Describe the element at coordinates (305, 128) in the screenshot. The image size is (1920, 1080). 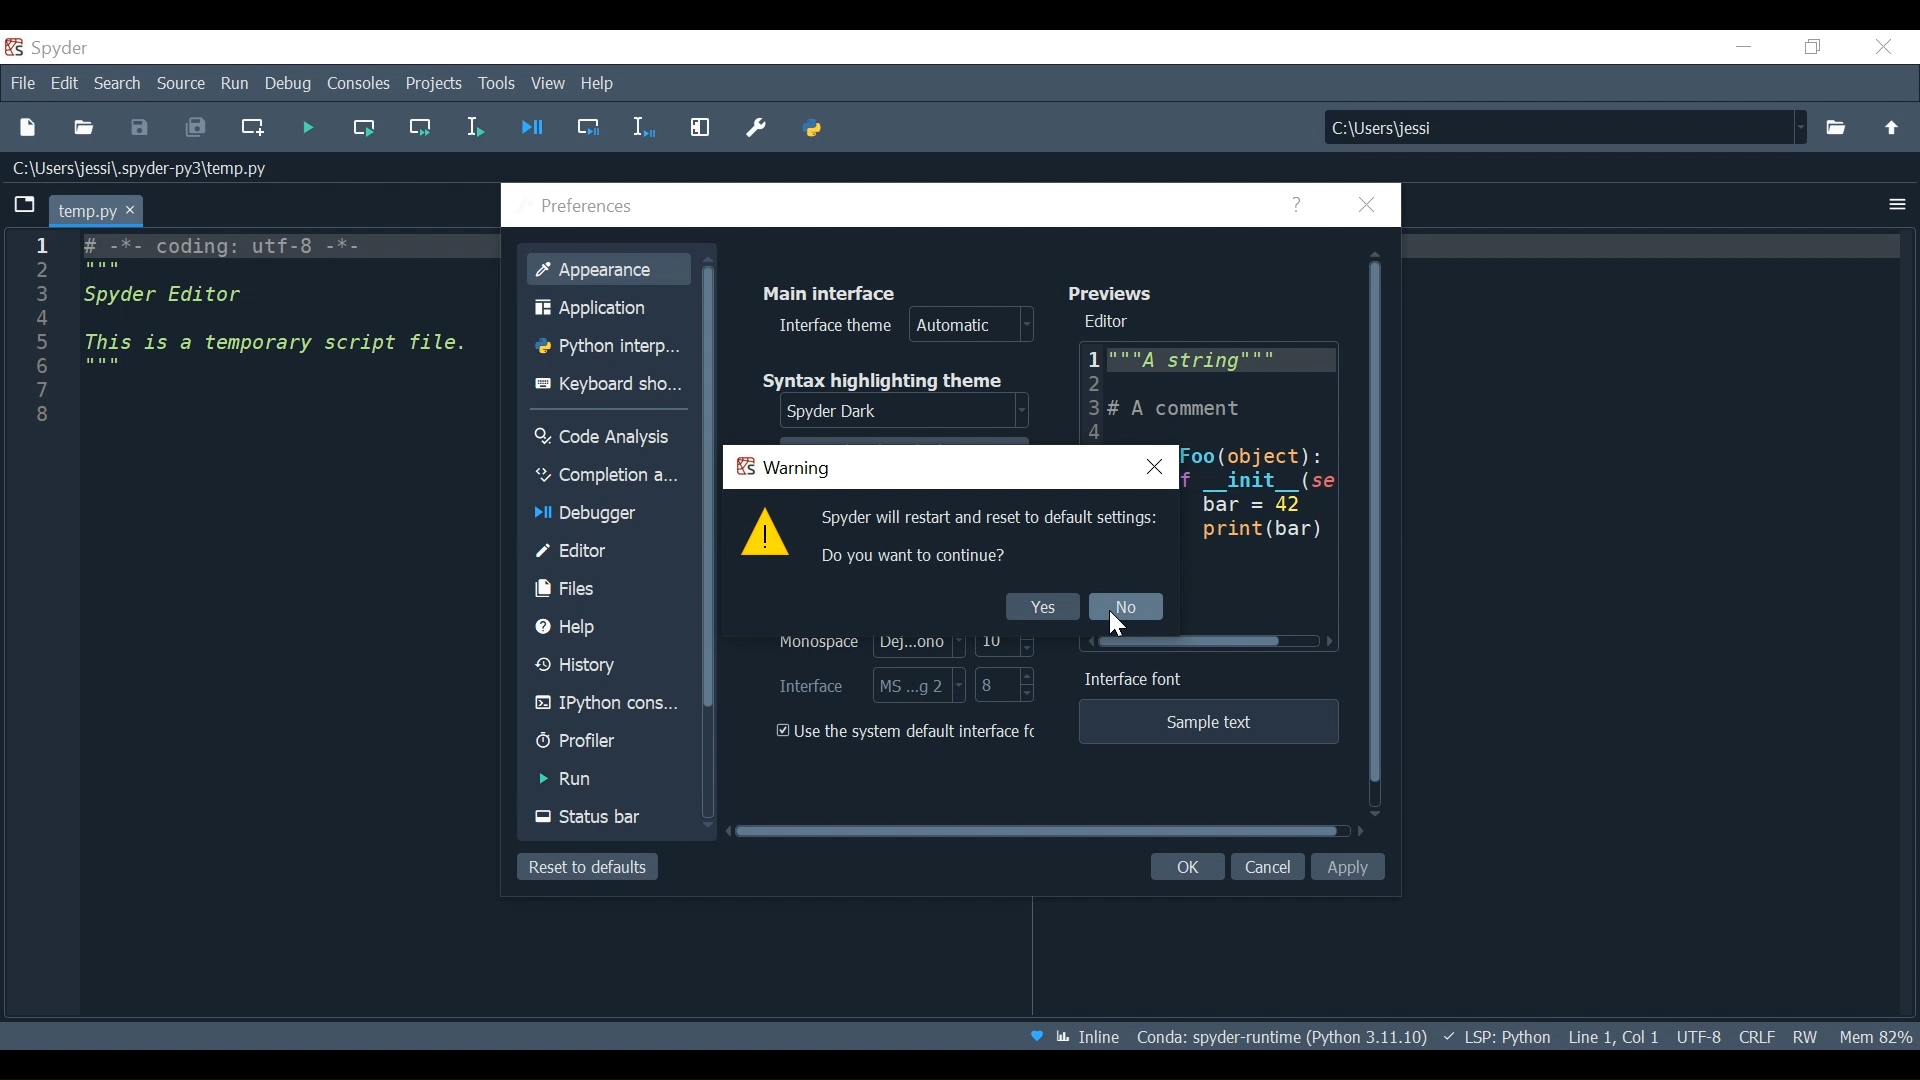
I see `Run file` at that location.